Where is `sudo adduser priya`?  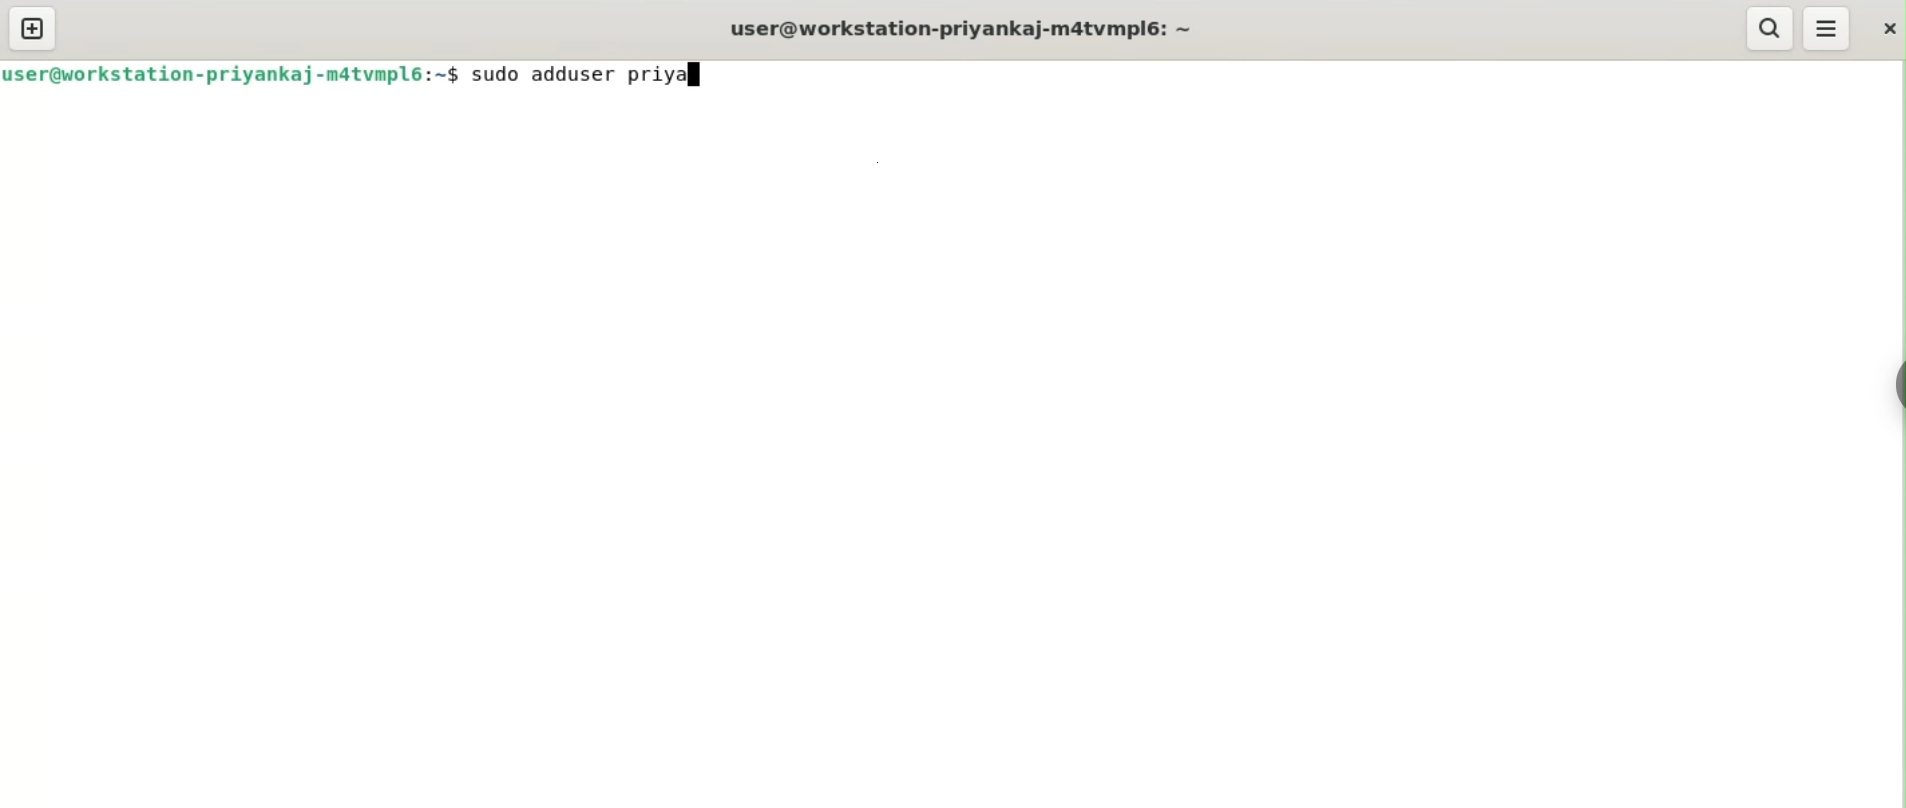 sudo adduser priya is located at coordinates (584, 74).